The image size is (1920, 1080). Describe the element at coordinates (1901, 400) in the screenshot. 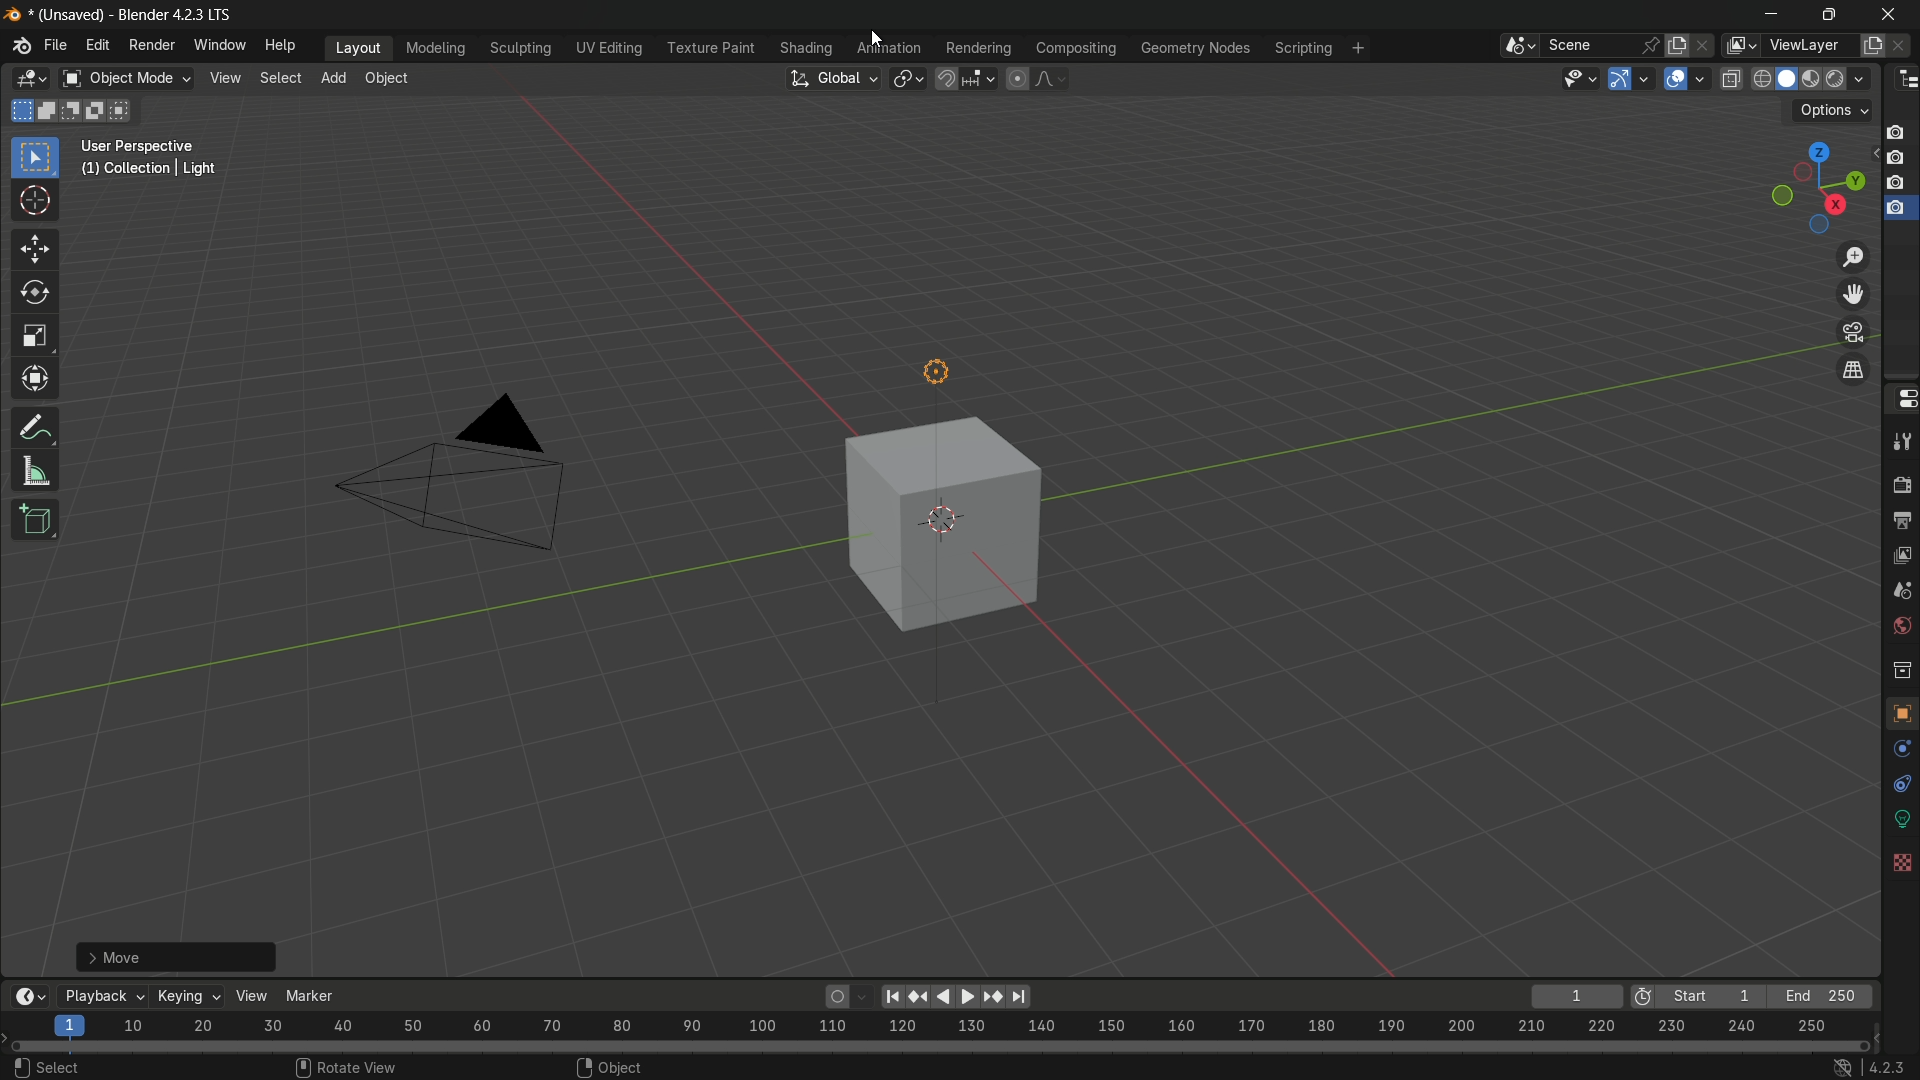

I see `properties` at that location.